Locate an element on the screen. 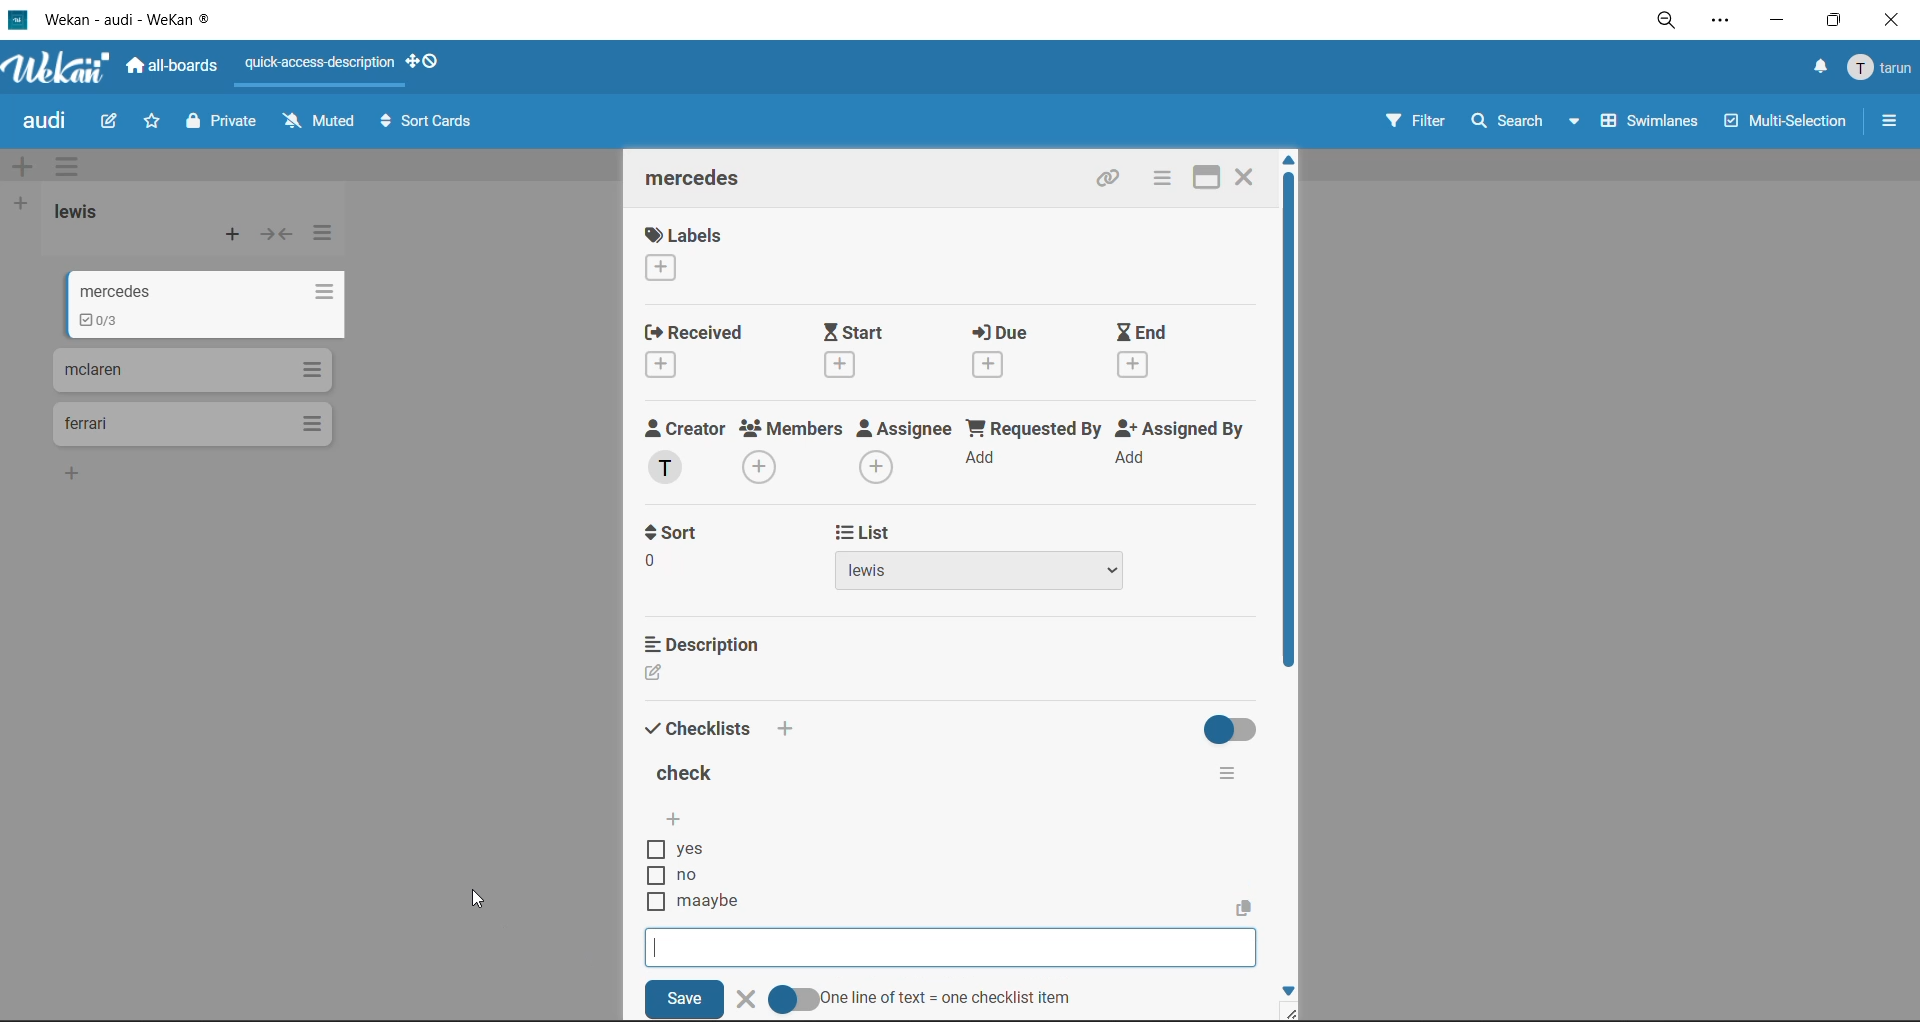  assigned by is located at coordinates (1180, 449).